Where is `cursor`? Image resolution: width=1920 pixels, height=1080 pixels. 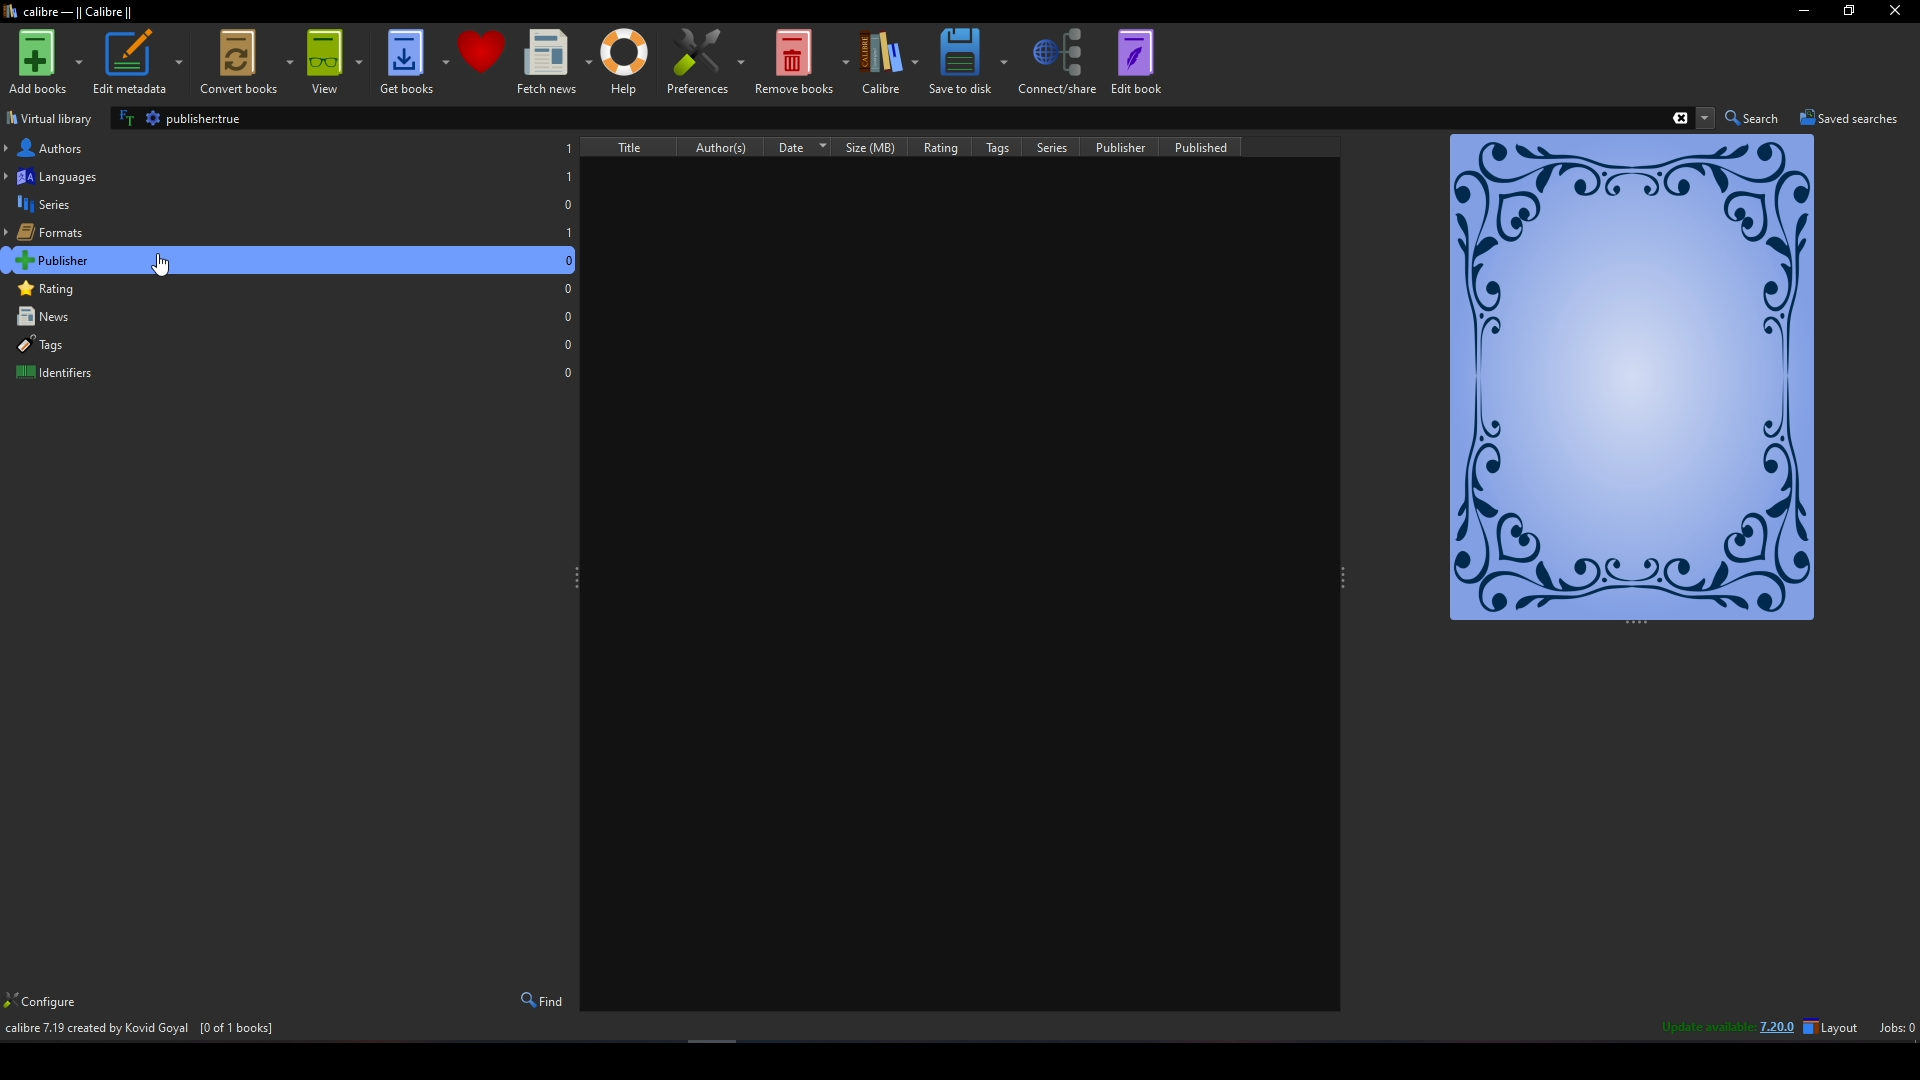 cursor is located at coordinates (167, 264).